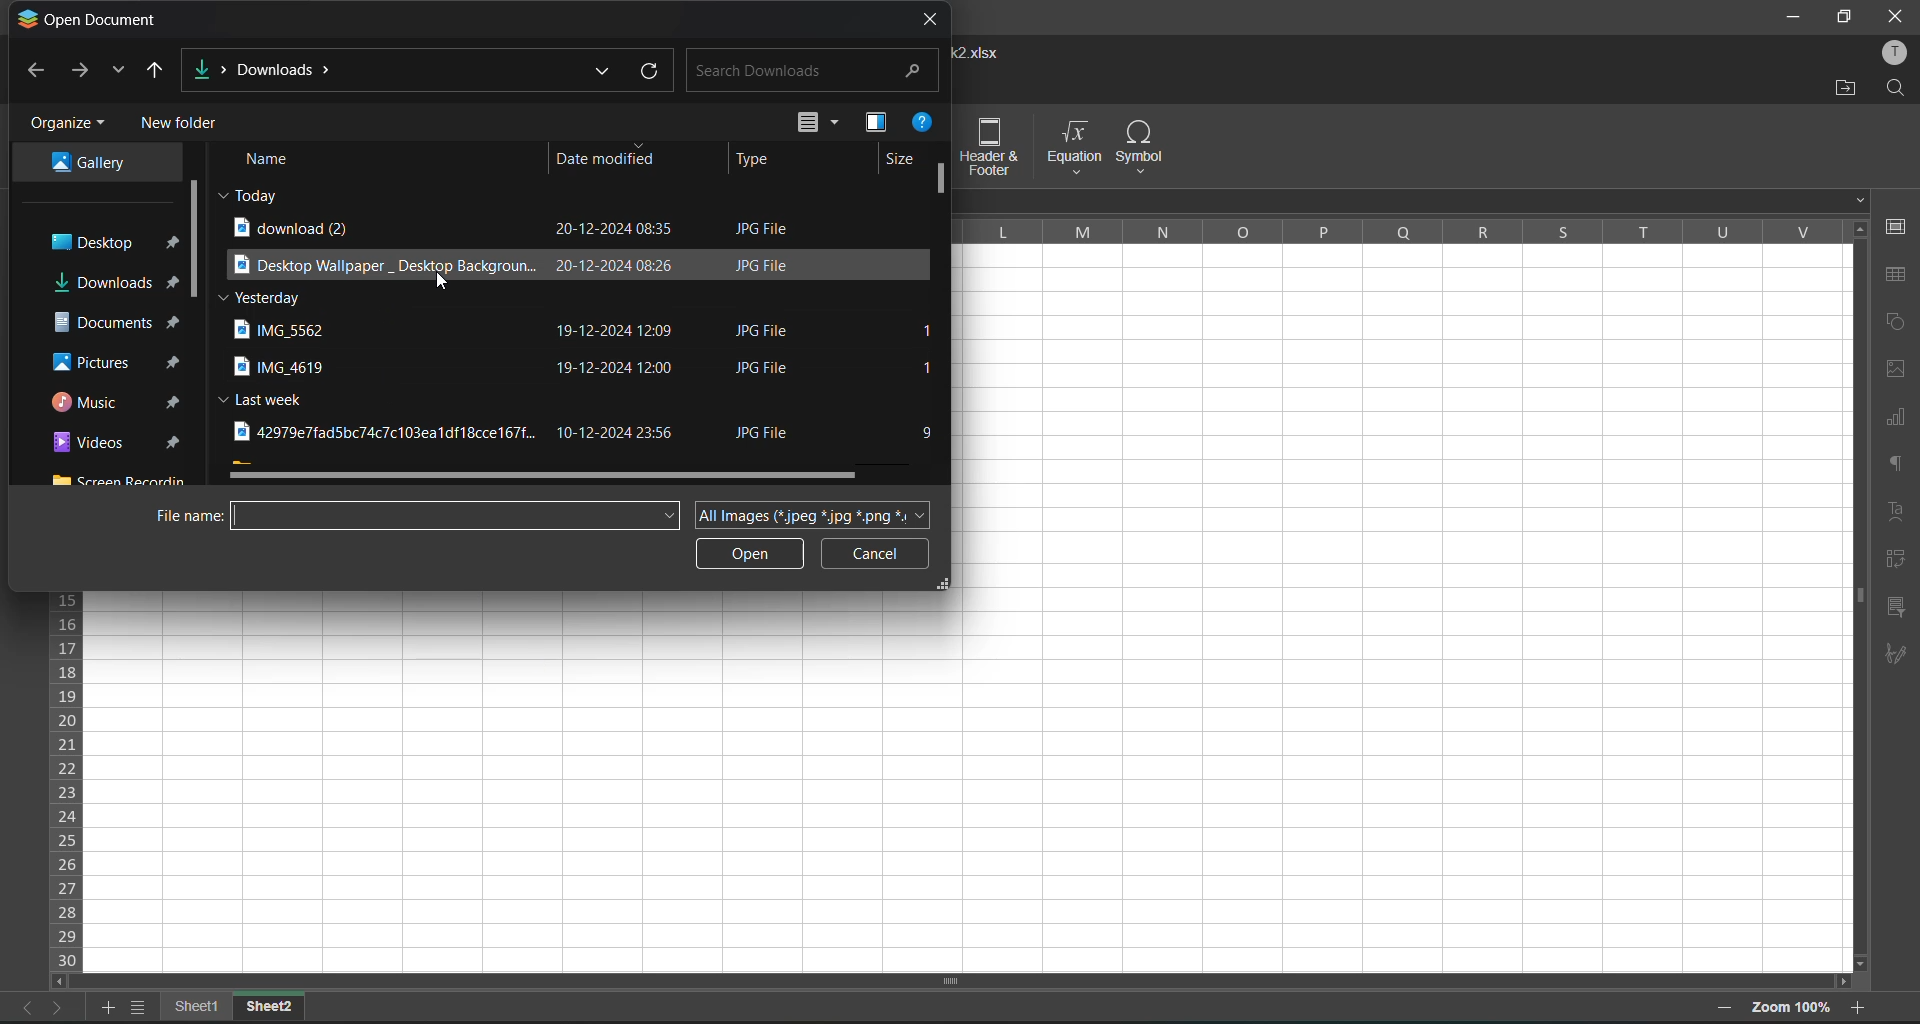 This screenshot has height=1024, width=1920. I want to click on Yesterday, so click(265, 298).